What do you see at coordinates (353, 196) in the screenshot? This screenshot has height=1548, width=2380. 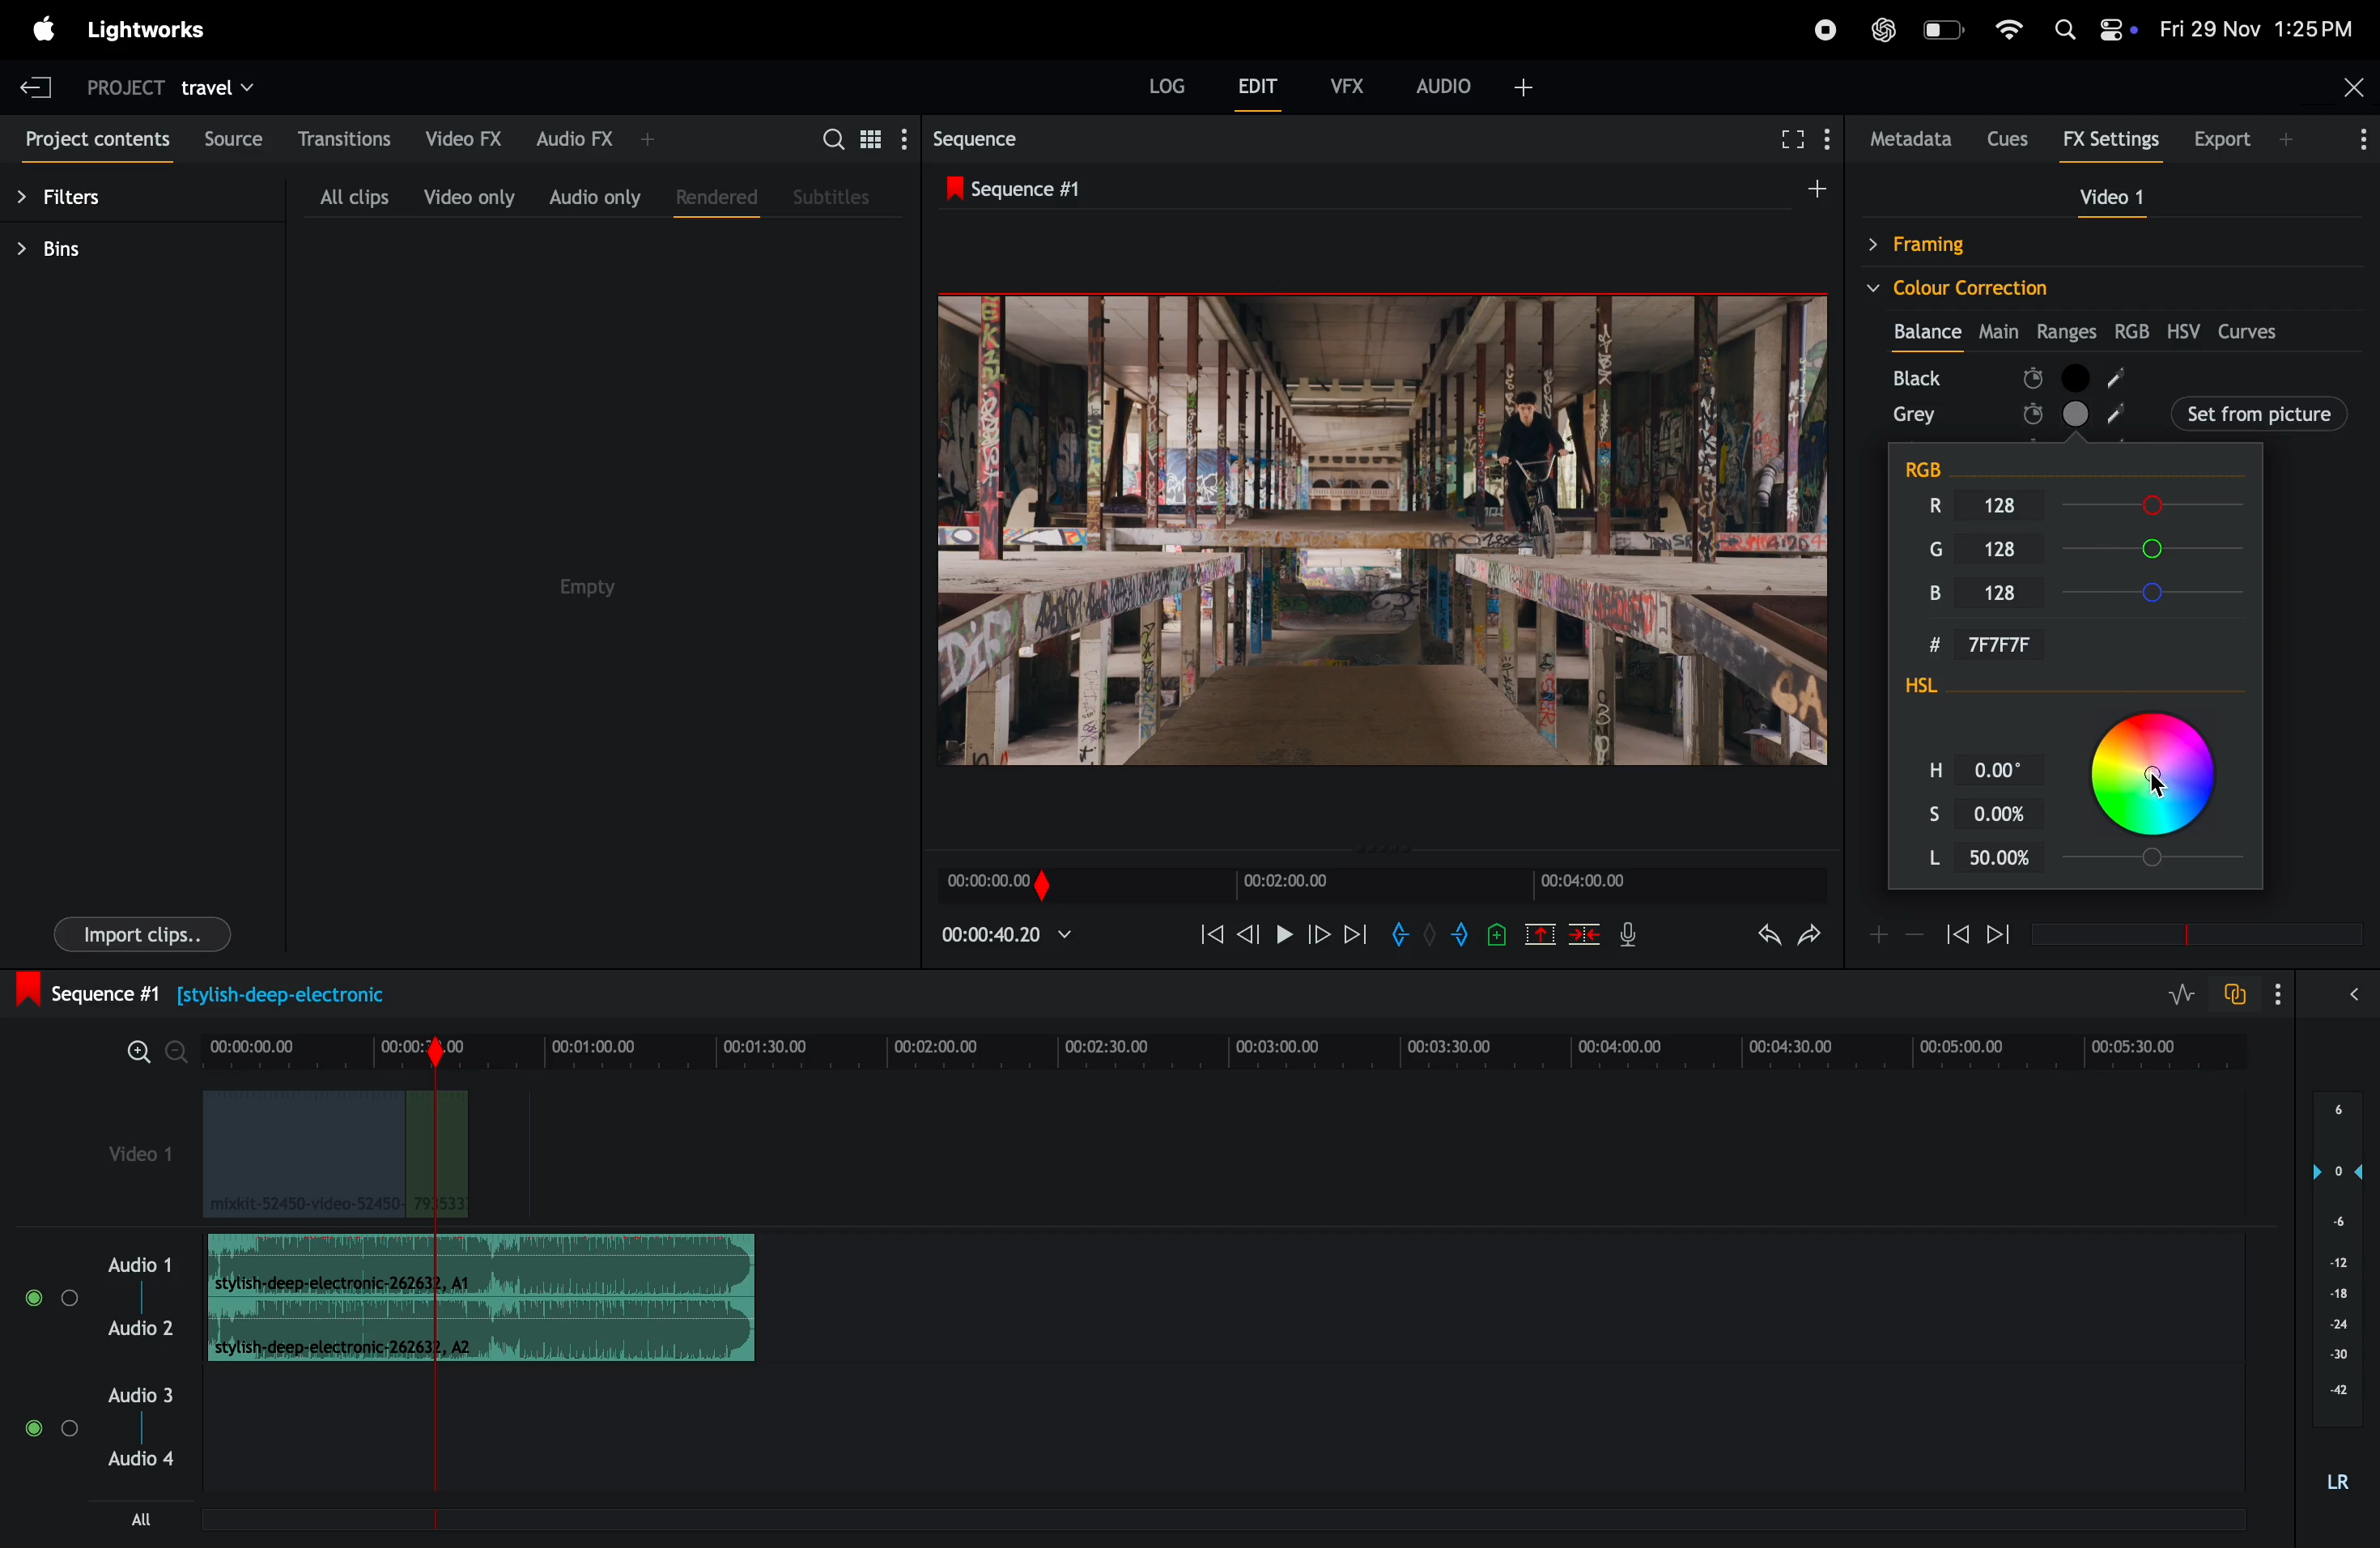 I see `all clips` at bounding box center [353, 196].